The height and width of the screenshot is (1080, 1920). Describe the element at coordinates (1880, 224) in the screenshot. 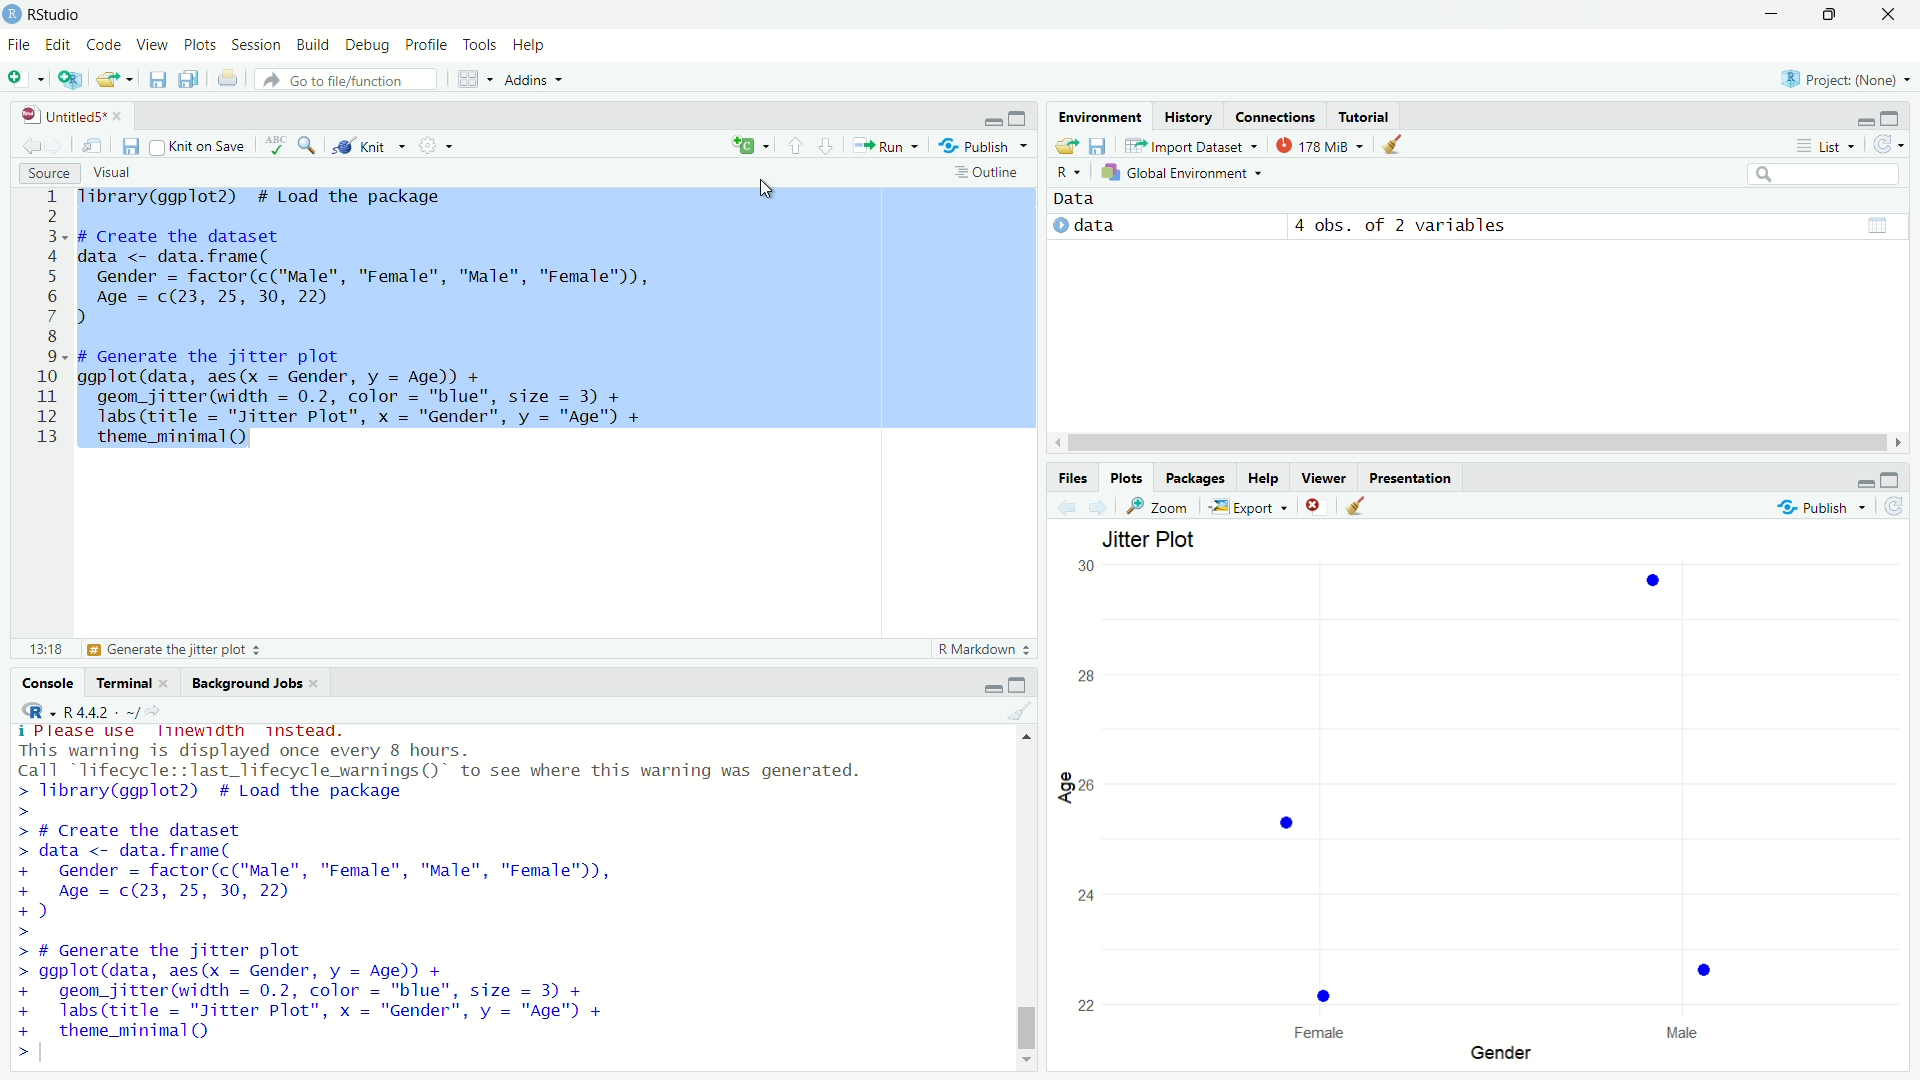

I see `table` at that location.